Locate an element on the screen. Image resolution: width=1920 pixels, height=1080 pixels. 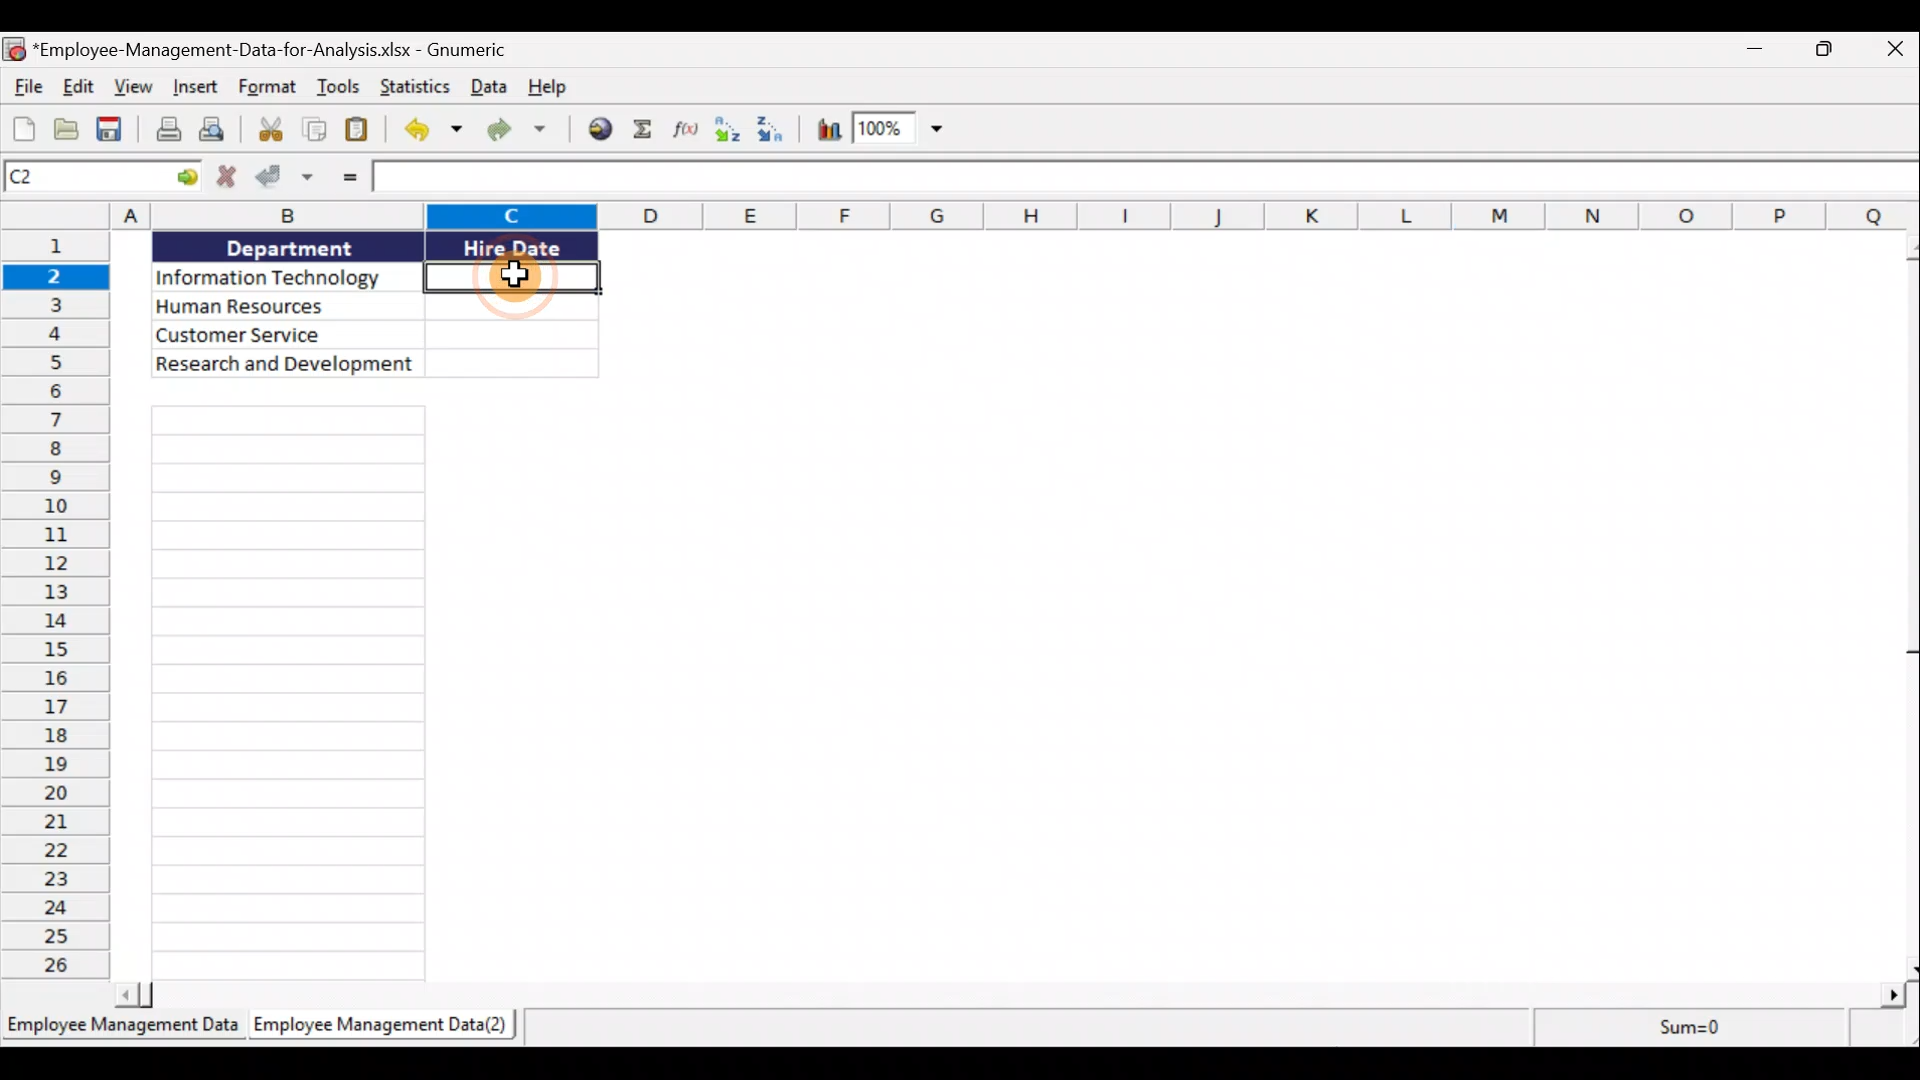
Copy selection is located at coordinates (314, 133).